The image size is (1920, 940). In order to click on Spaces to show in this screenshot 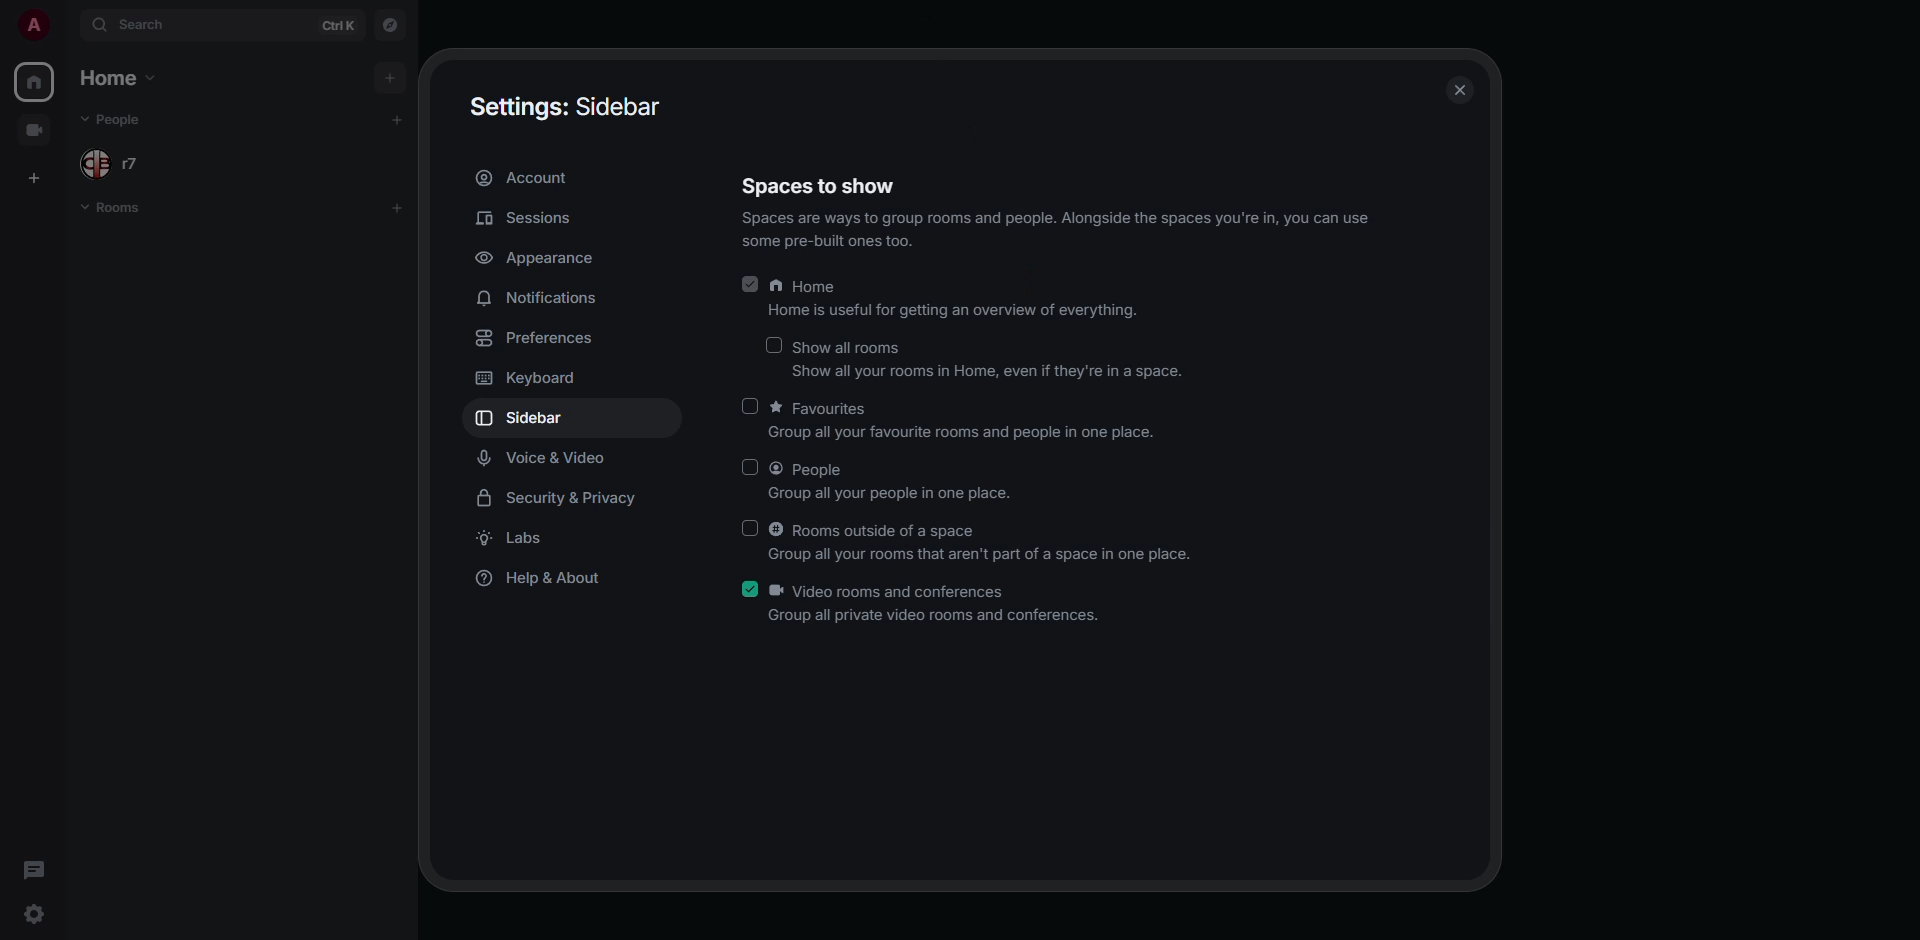, I will do `click(829, 183)`.